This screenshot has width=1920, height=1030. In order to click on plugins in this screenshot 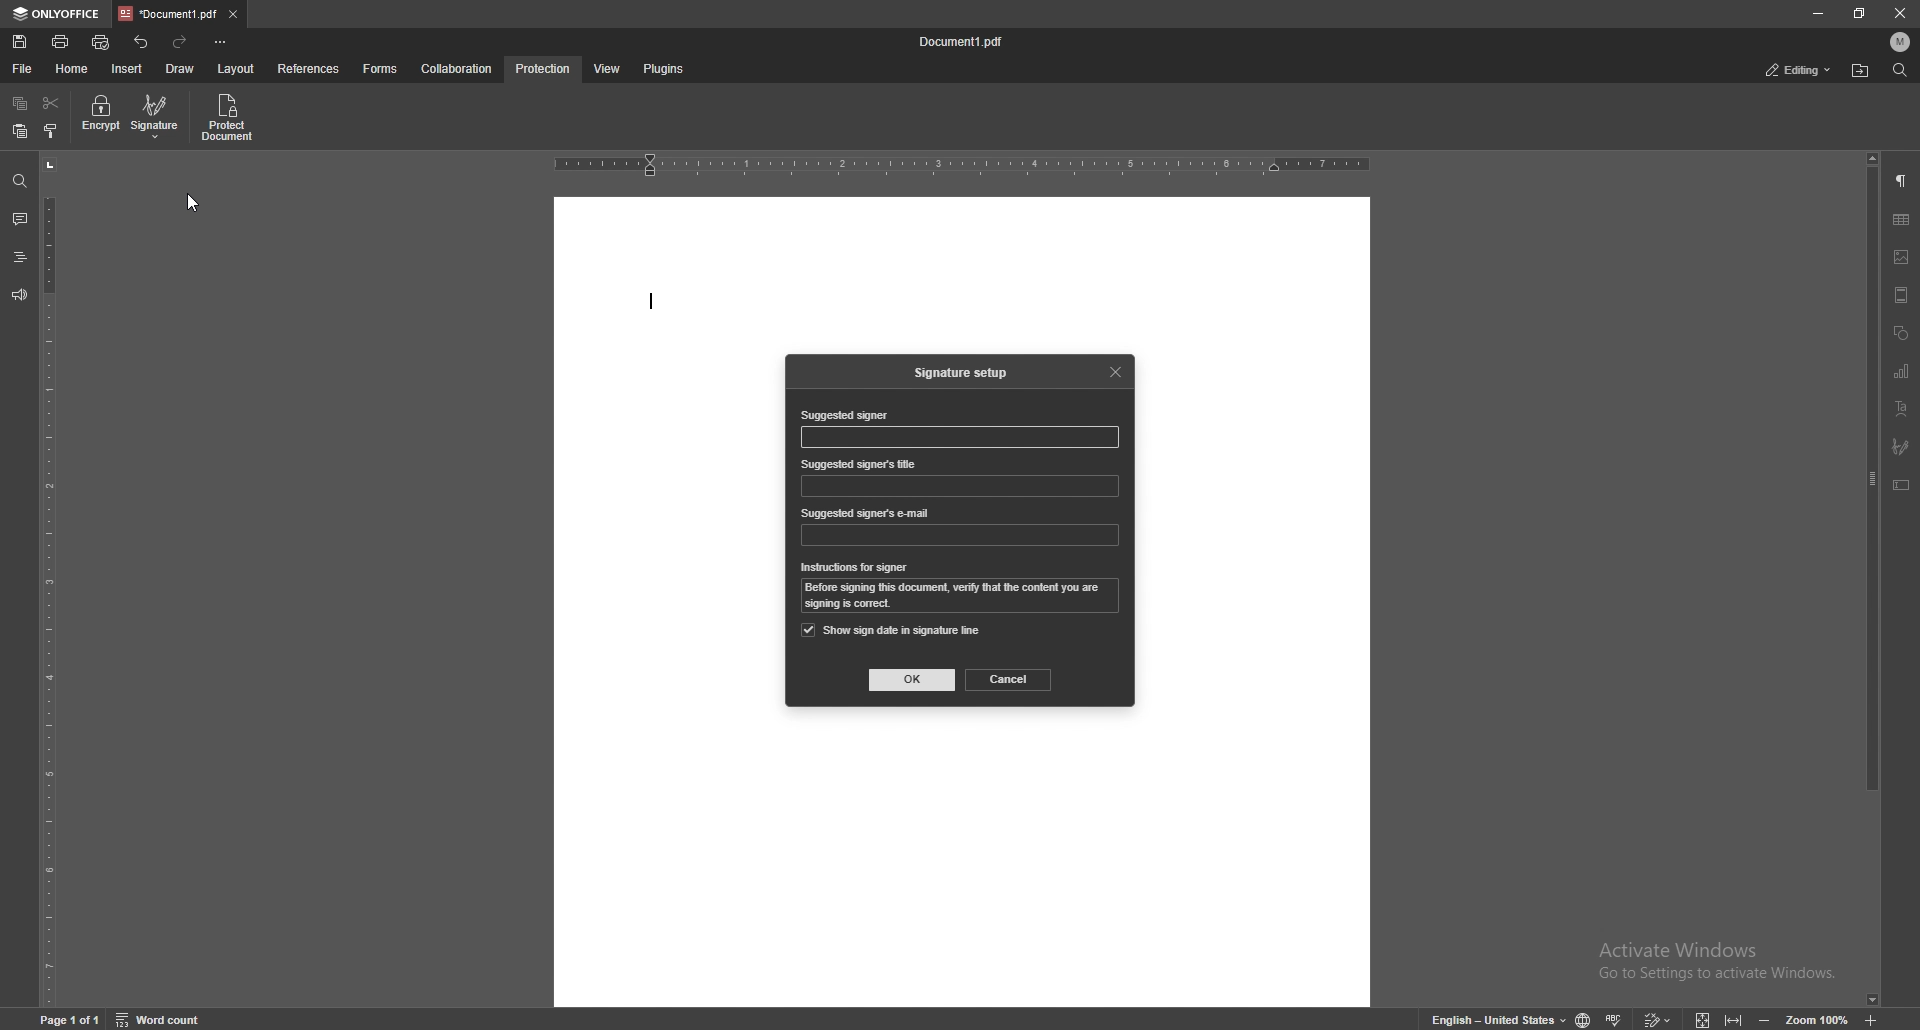, I will do `click(662, 70)`.